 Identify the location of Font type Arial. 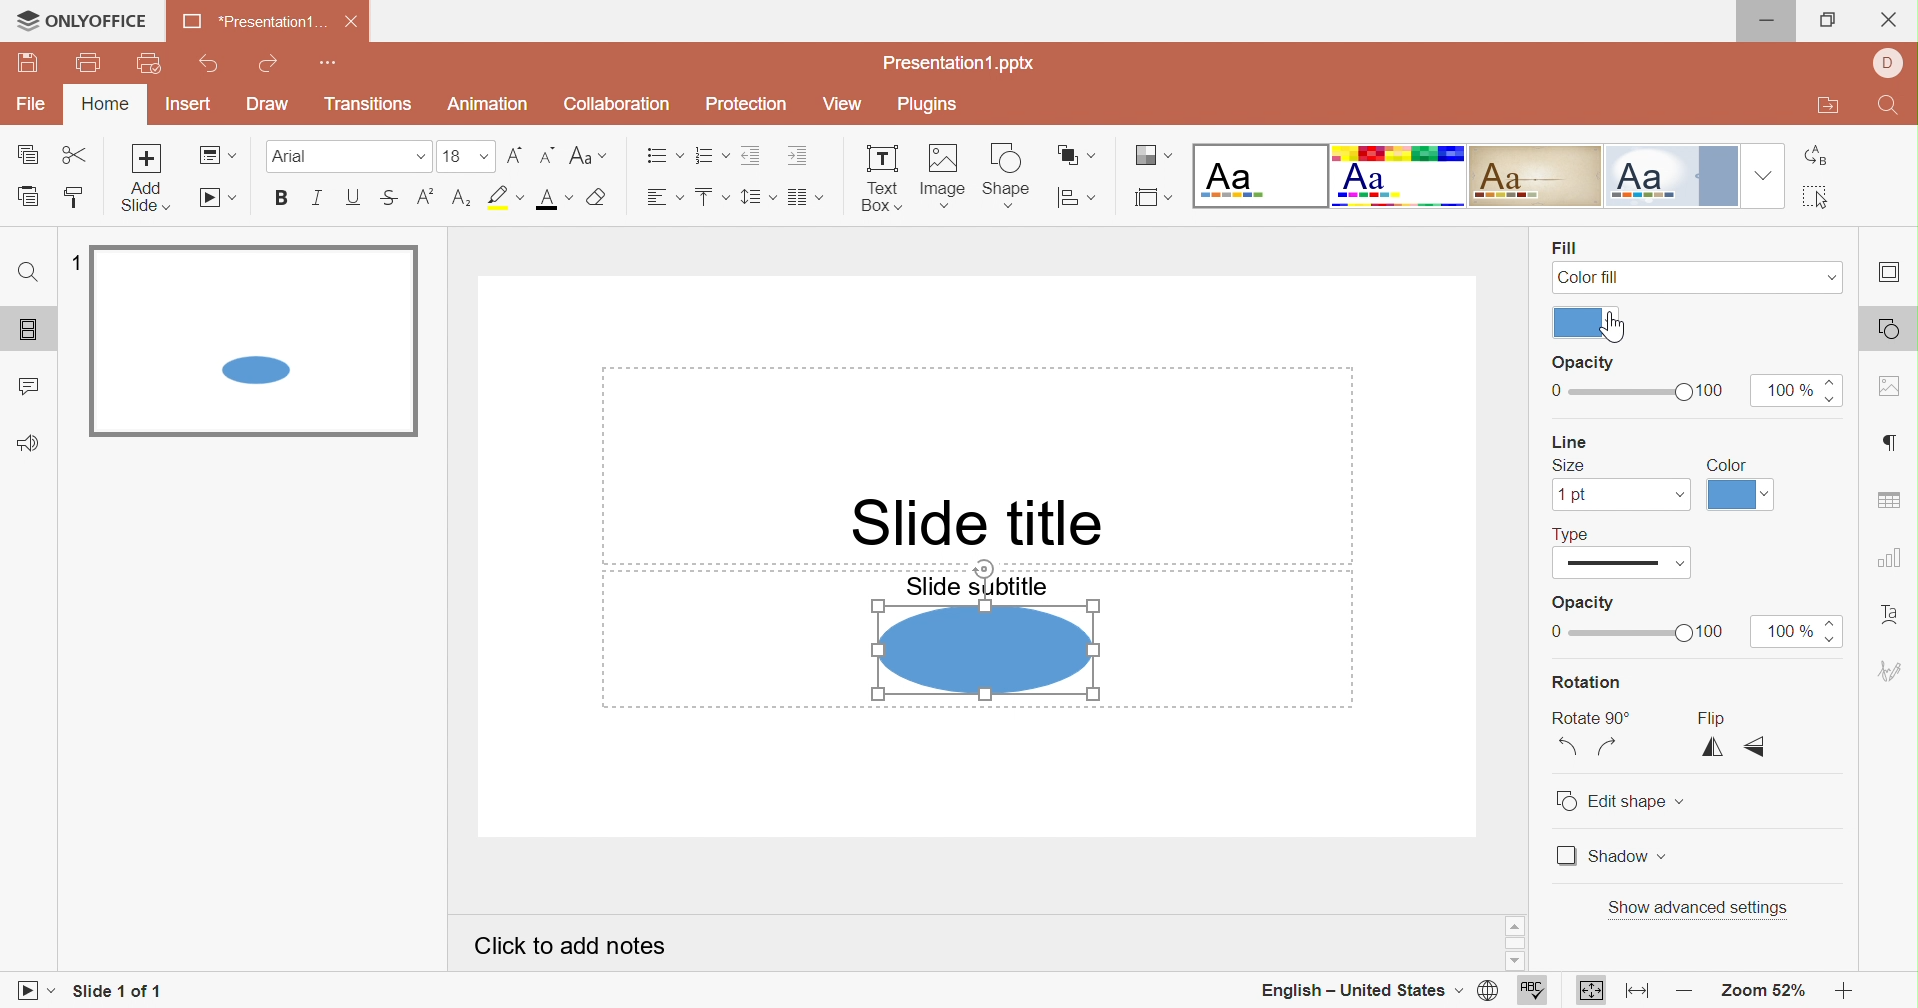
(348, 155).